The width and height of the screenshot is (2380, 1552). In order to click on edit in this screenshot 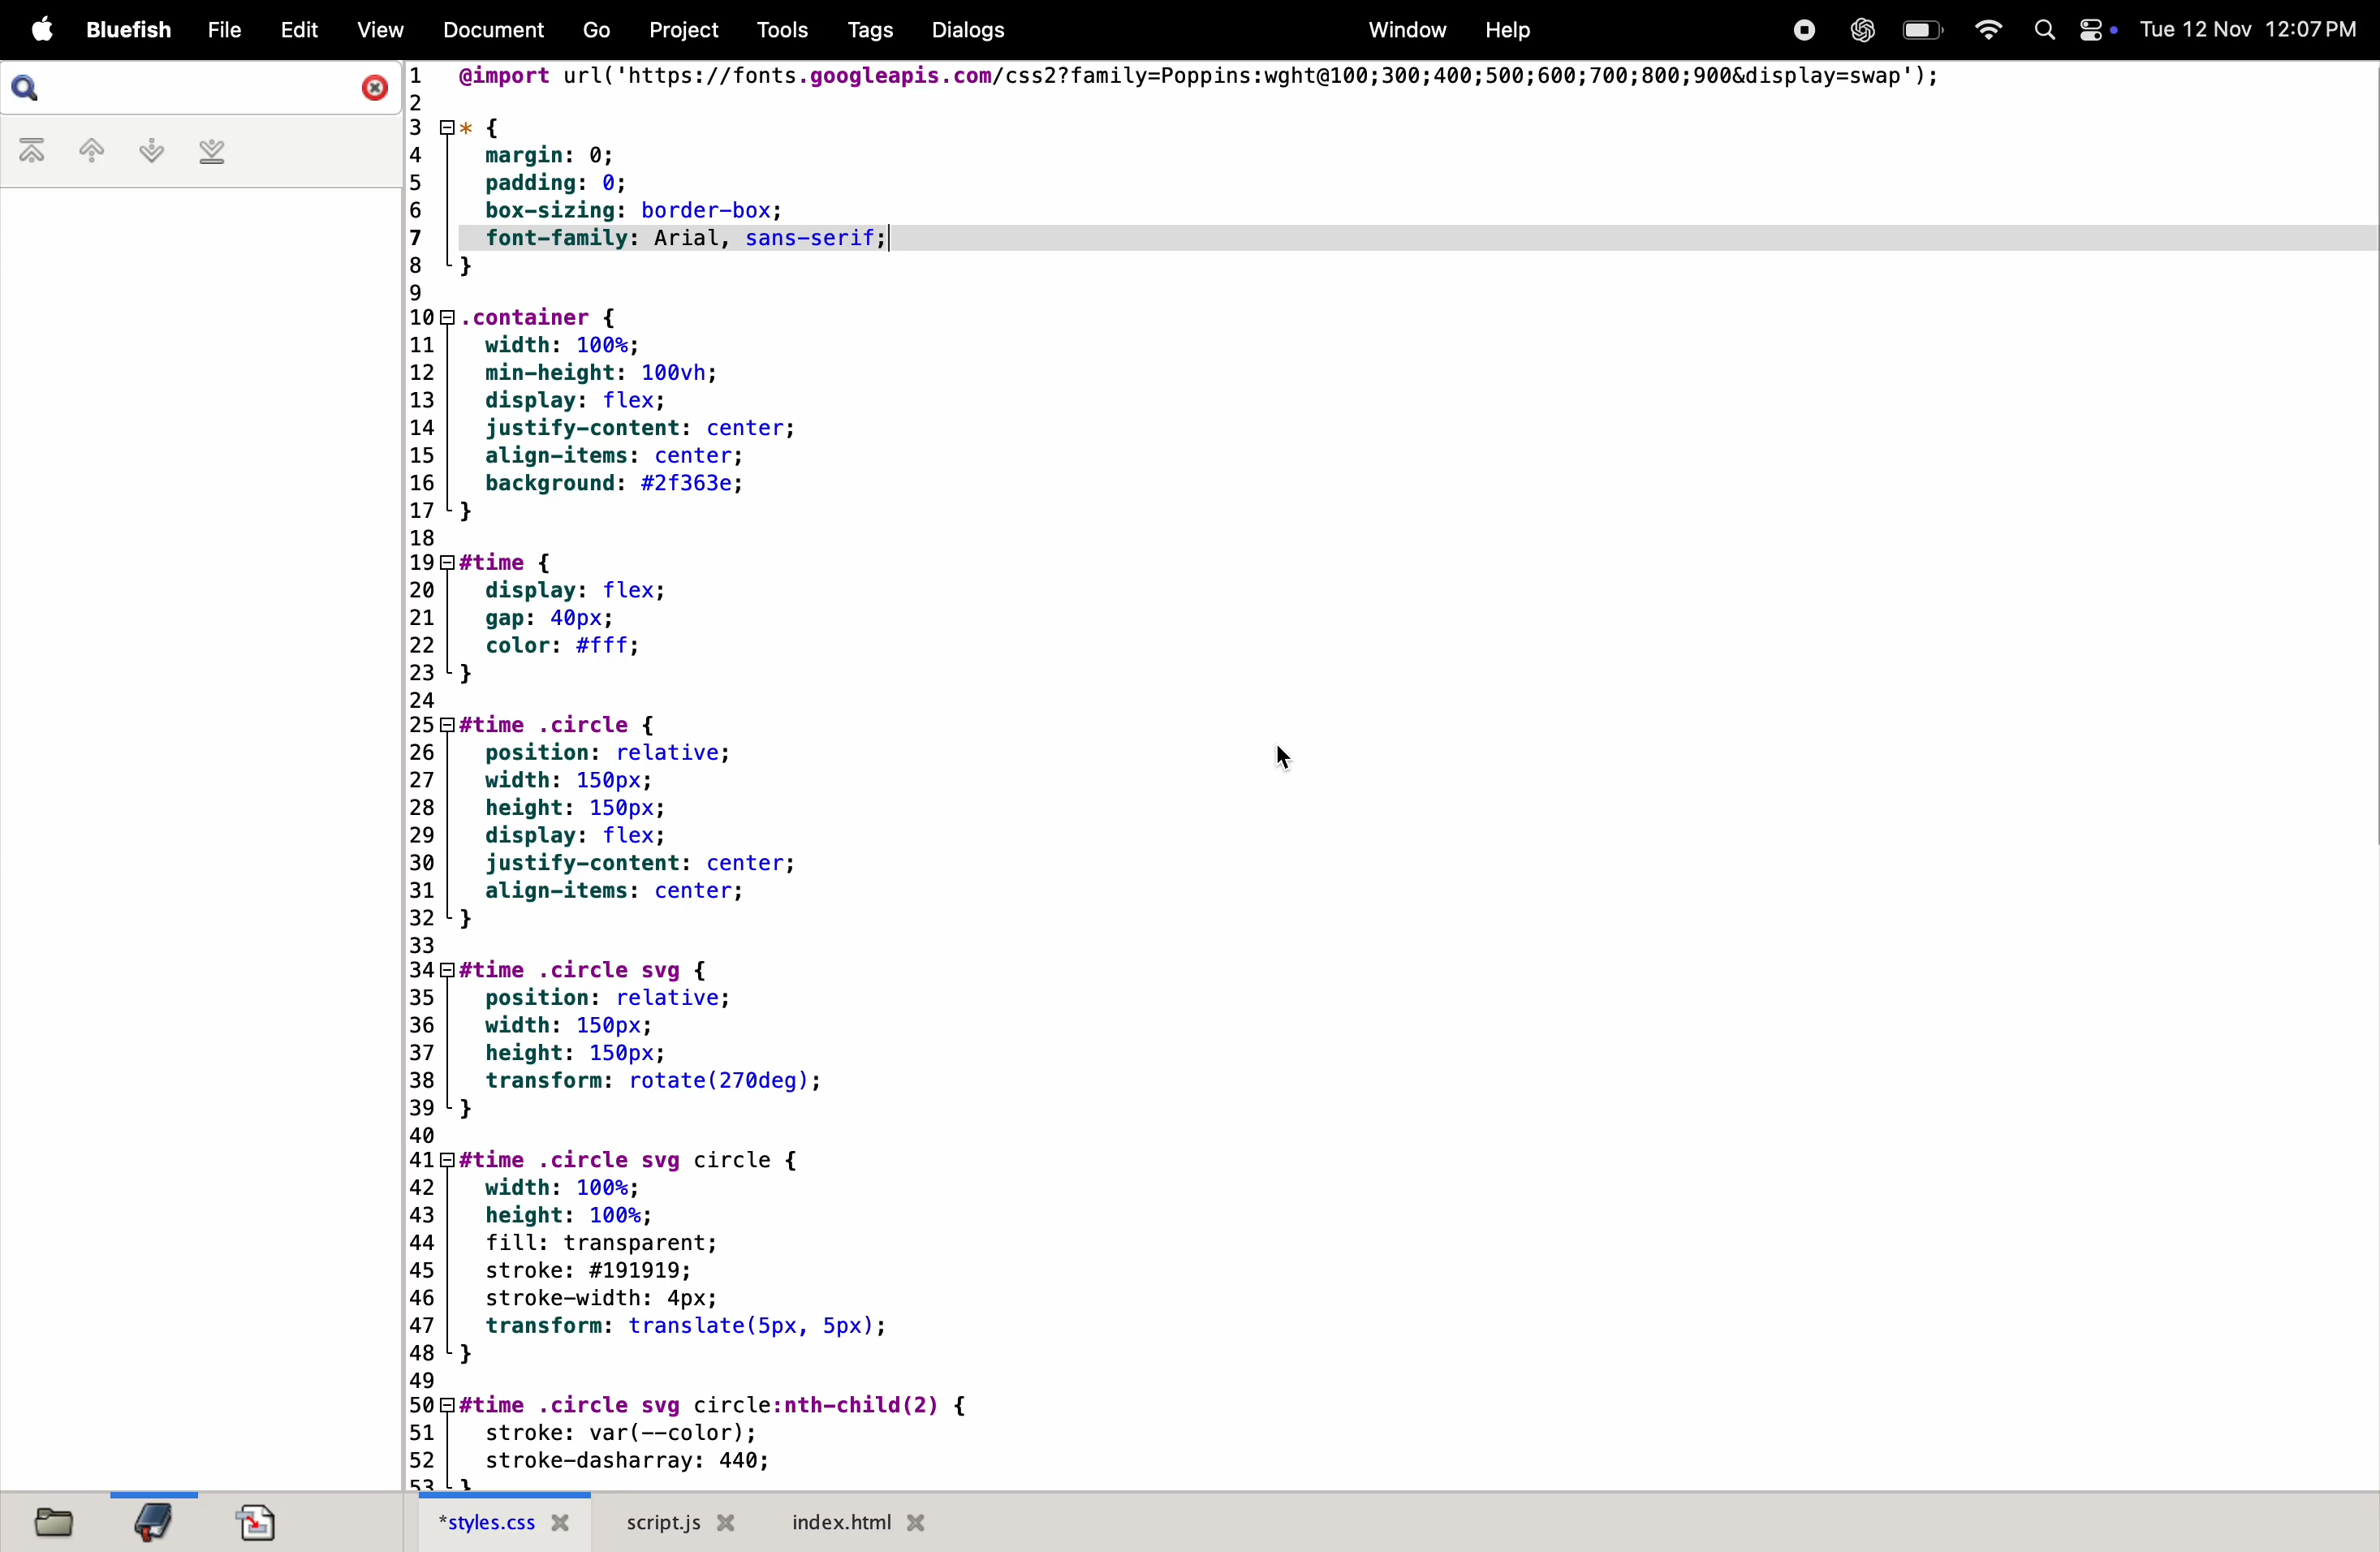, I will do `click(294, 30)`.